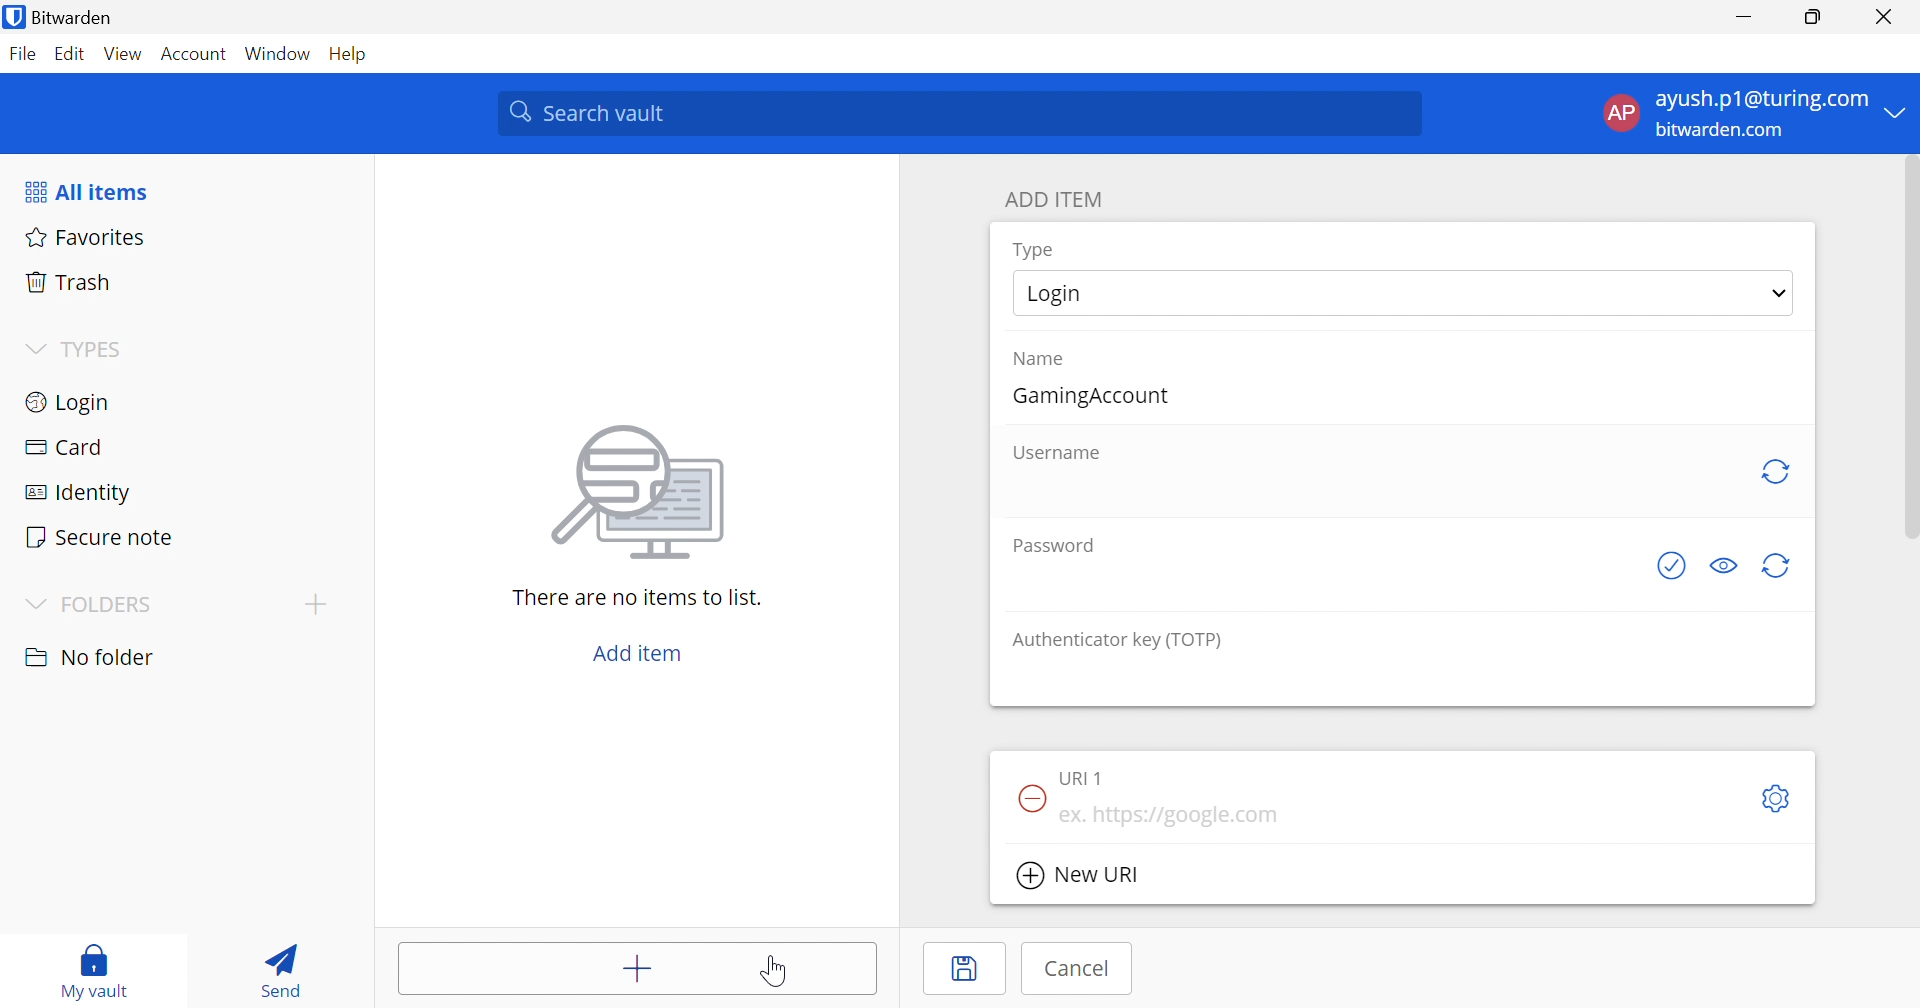 This screenshot has height=1008, width=1920. What do you see at coordinates (1040, 249) in the screenshot?
I see `Type` at bounding box center [1040, 249].